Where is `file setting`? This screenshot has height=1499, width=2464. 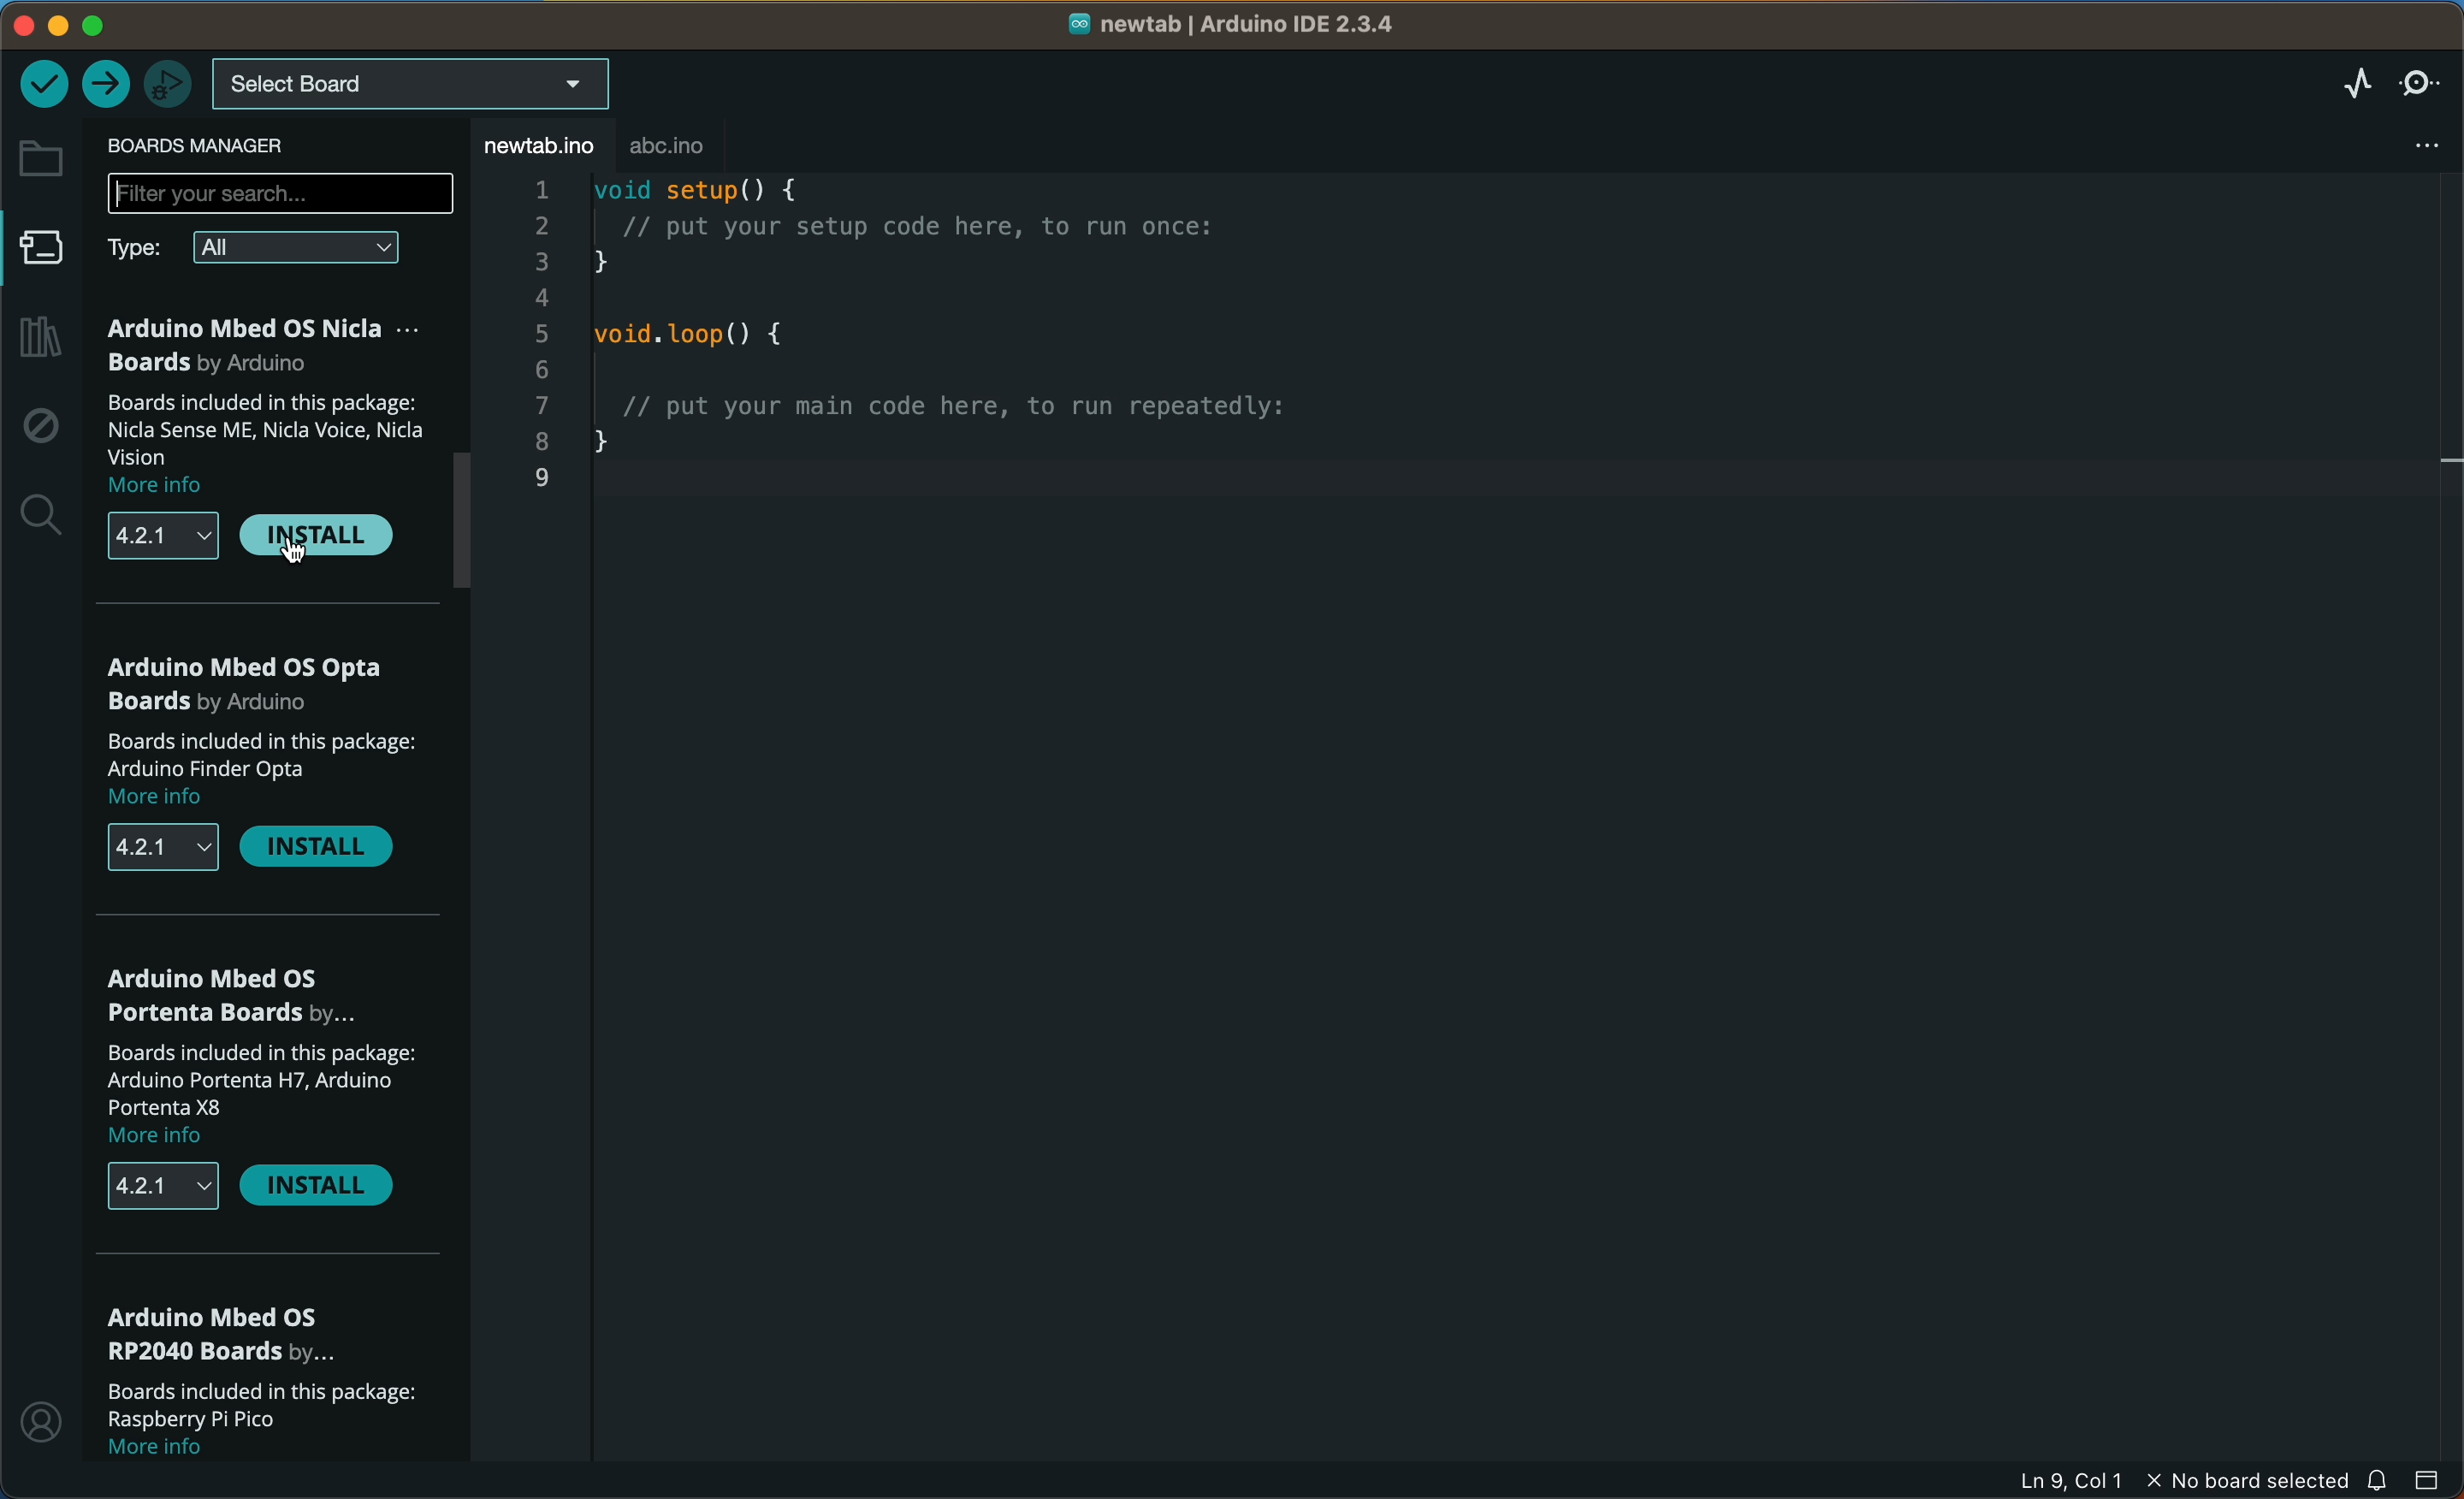
file setting is located at coordinates (2429, 139).